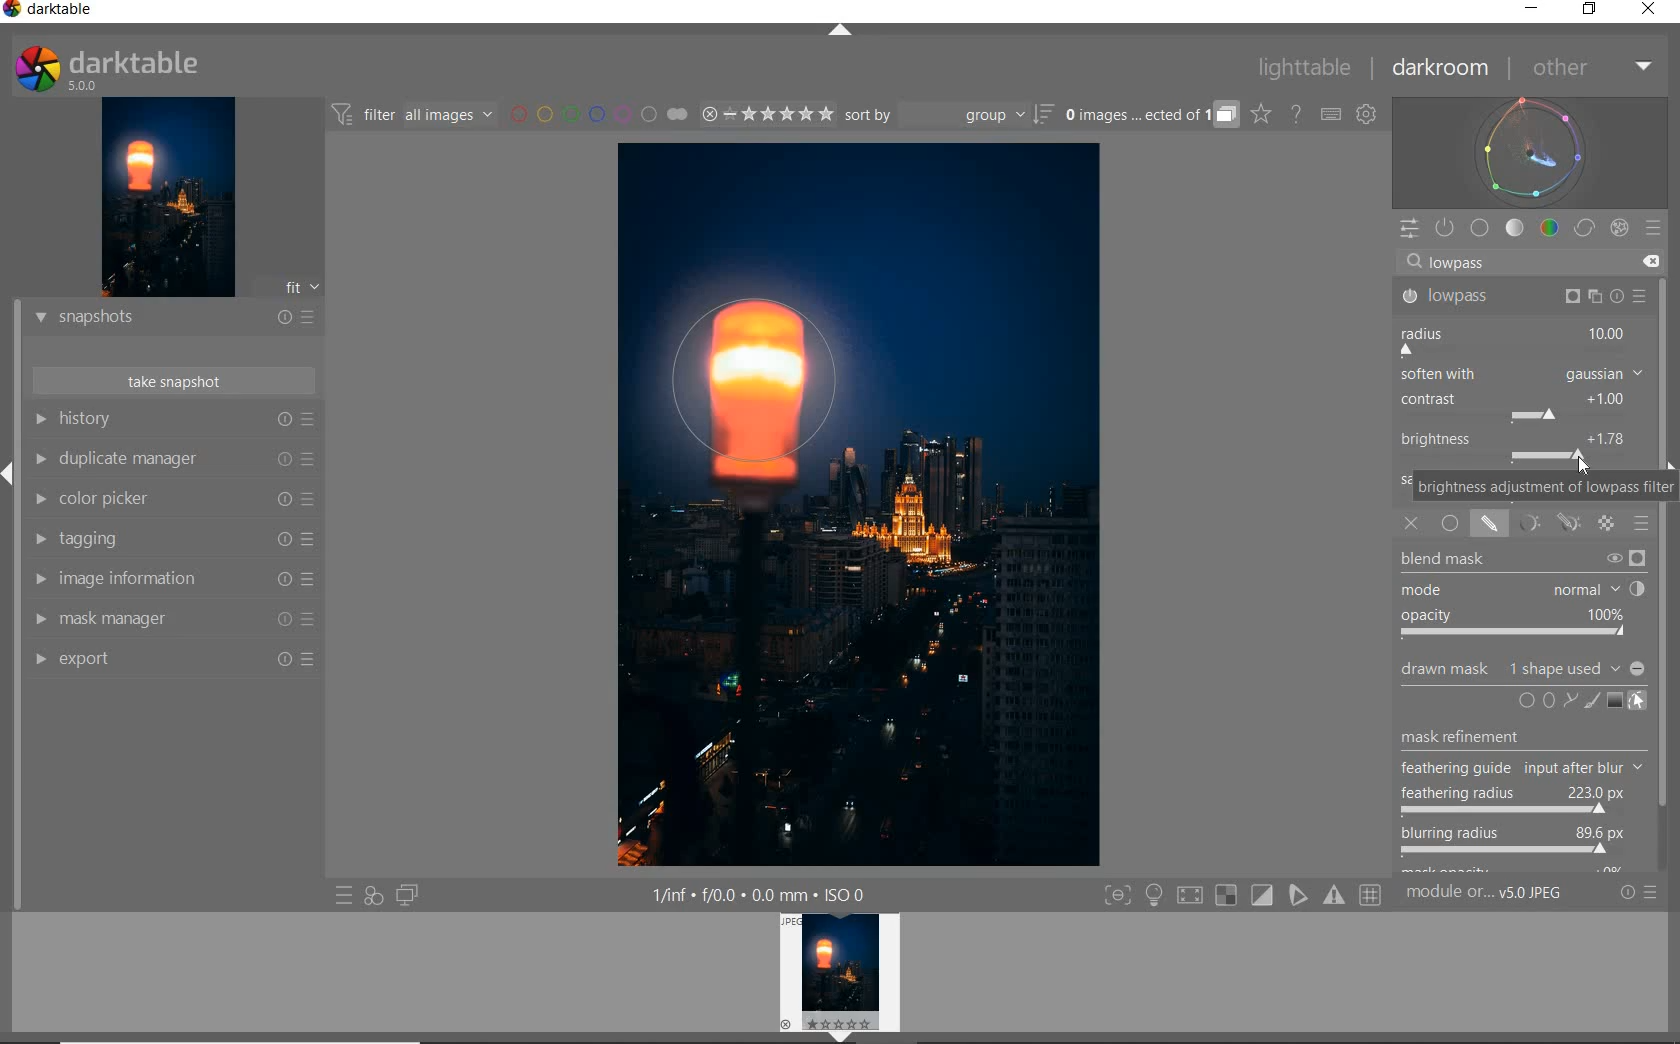  Describe the element at coordinates (1529, 10) in the screenshot. I see `MINIMIZE` at that location.